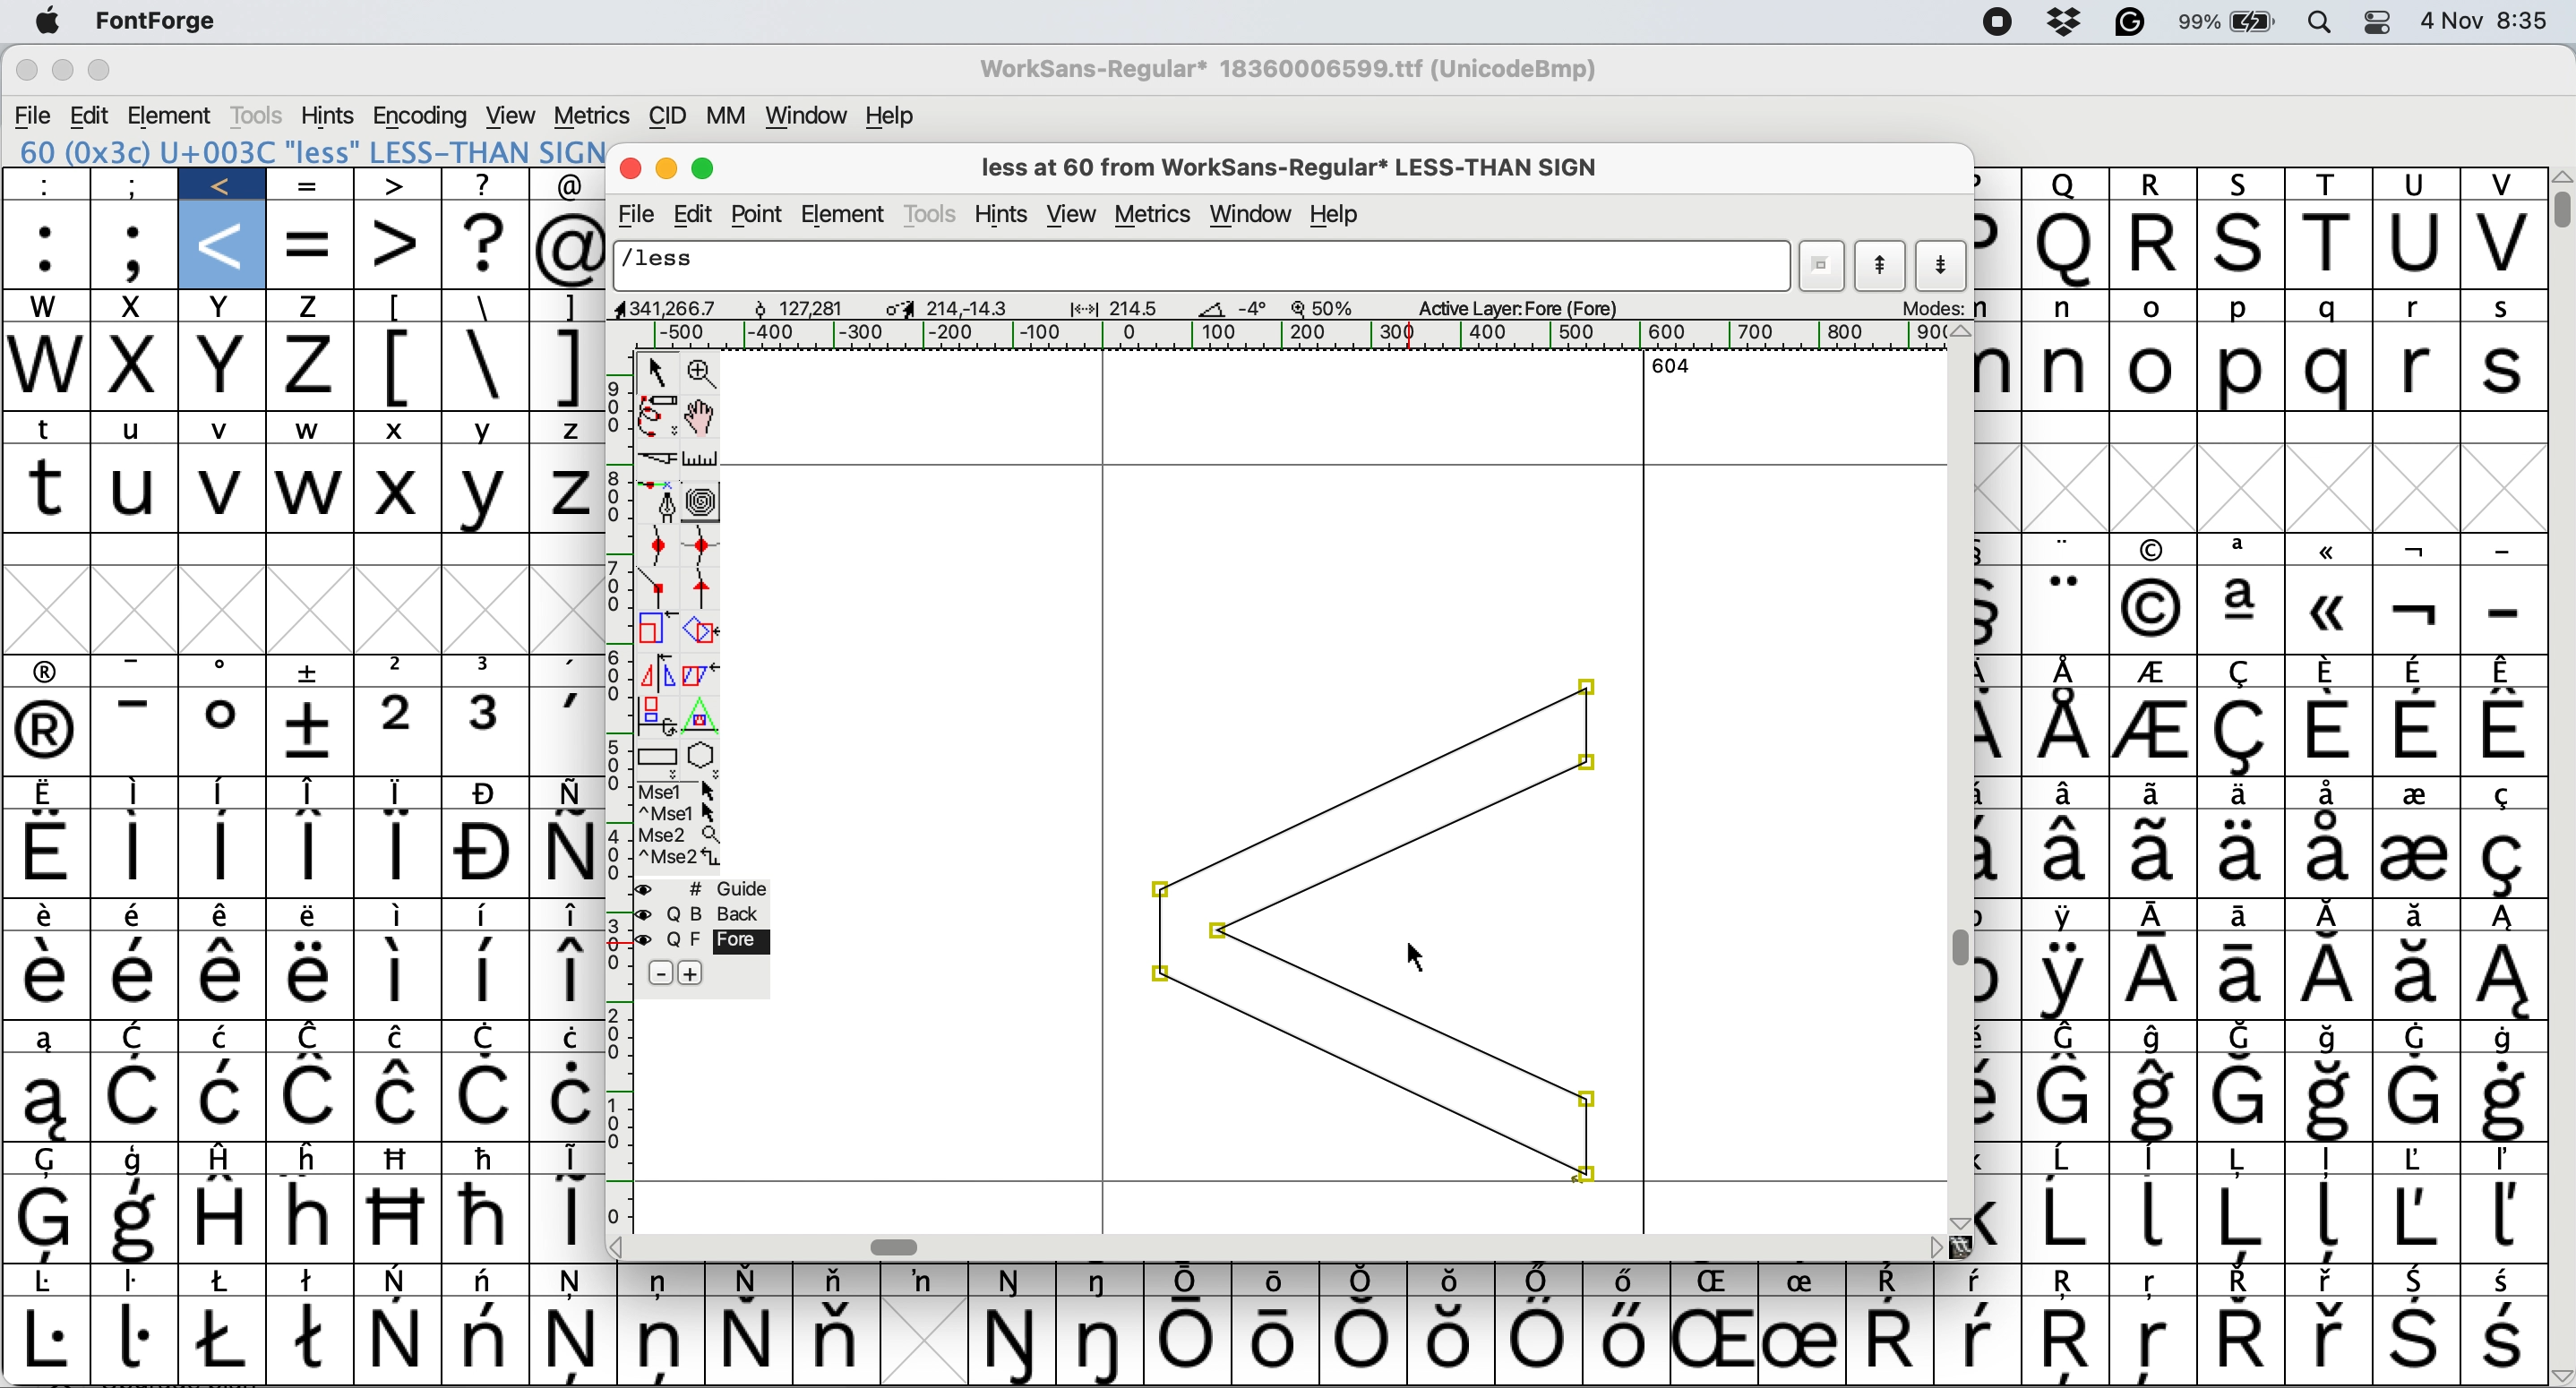 The width and height of the screenshot is (2576, 1388). Describe the element at coordinates (2329, 1281) in the screenshot. I see `Symbol` at that location.